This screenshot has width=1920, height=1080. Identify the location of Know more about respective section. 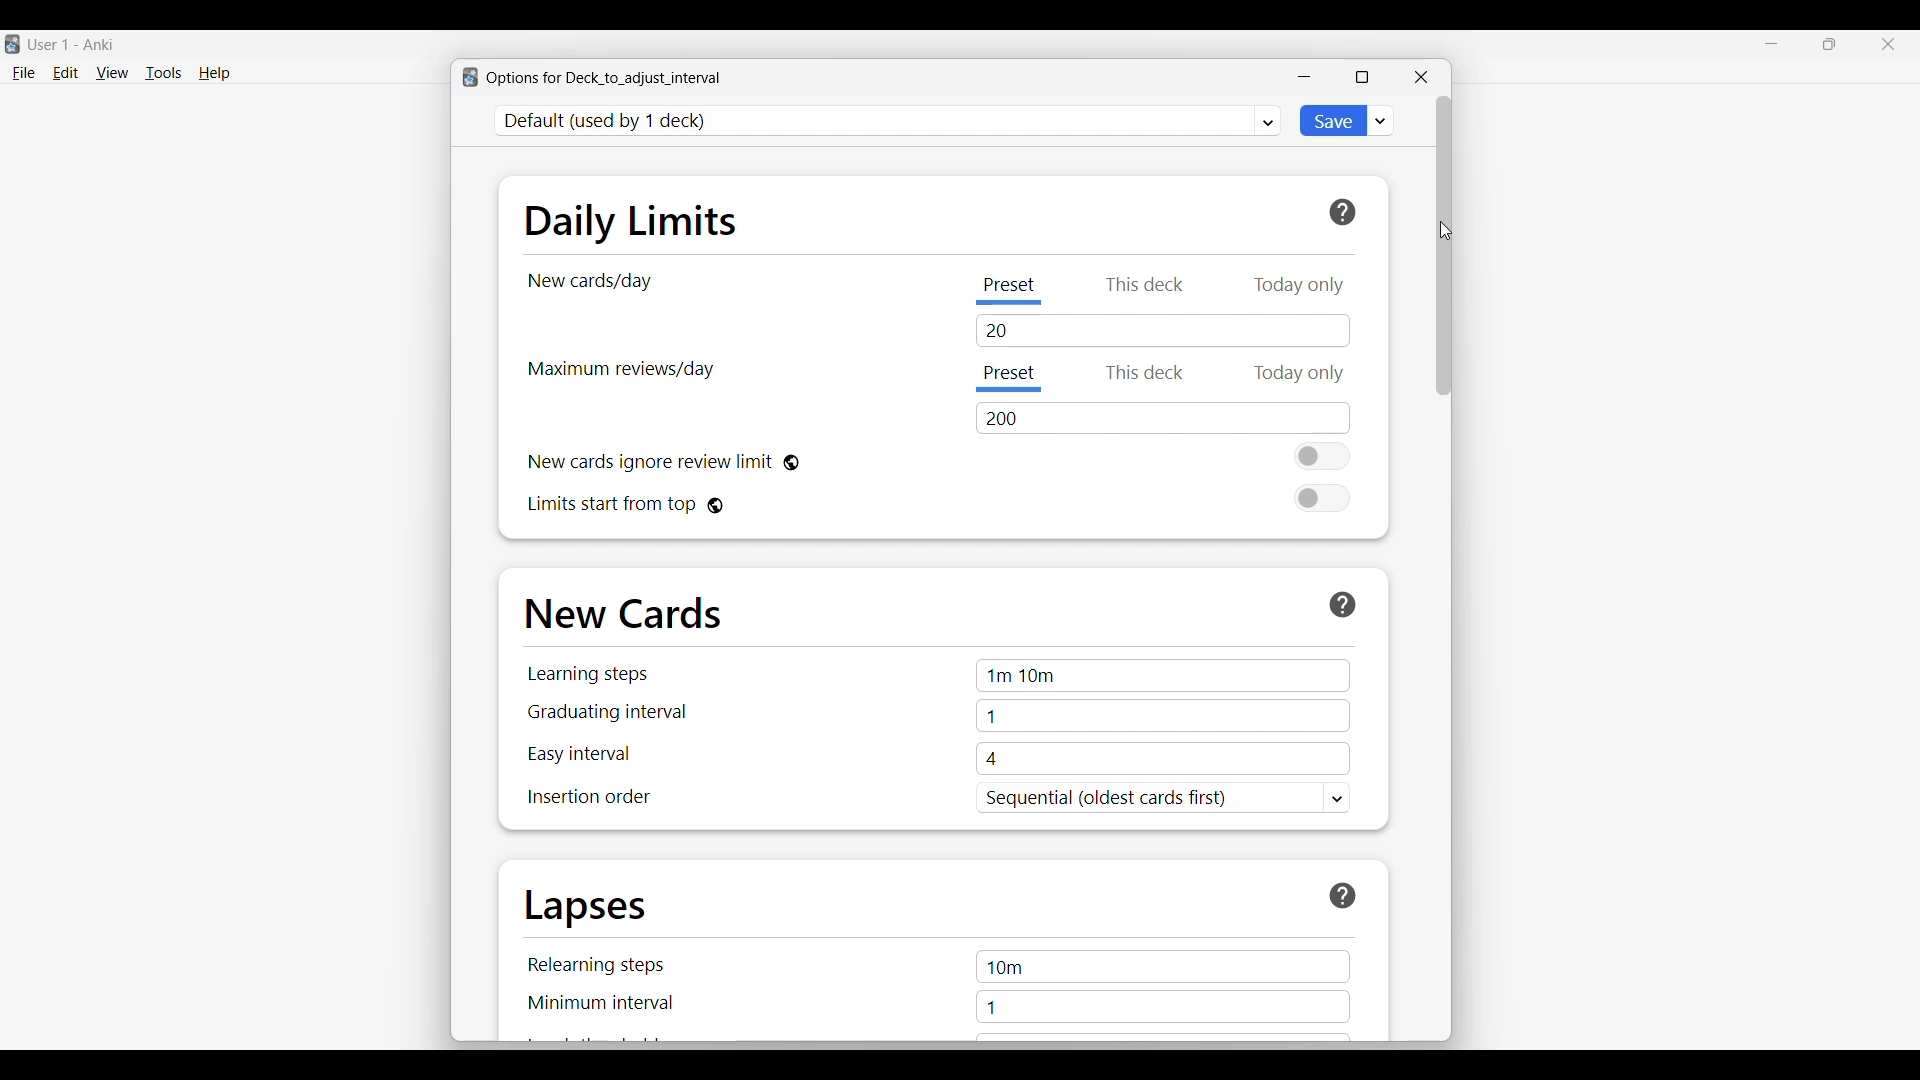
(1343, 605).